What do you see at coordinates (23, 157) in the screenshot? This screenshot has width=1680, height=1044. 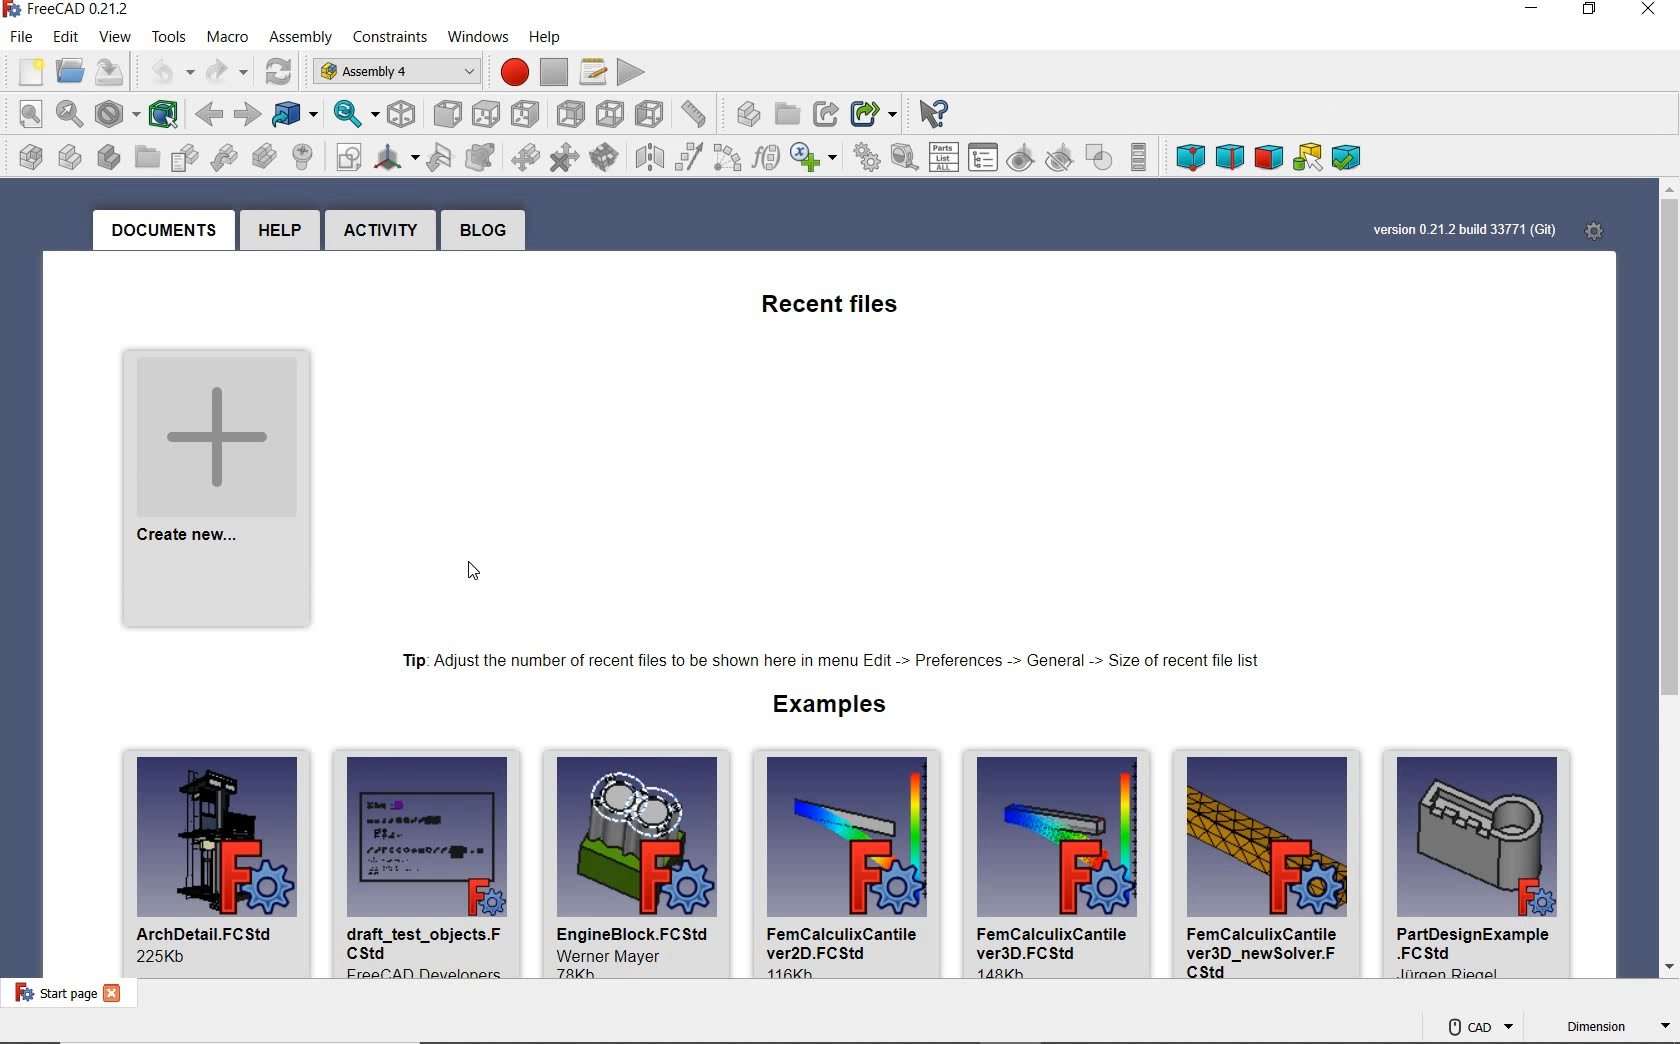 I see `new assembly` at bounding box center [23, 157].